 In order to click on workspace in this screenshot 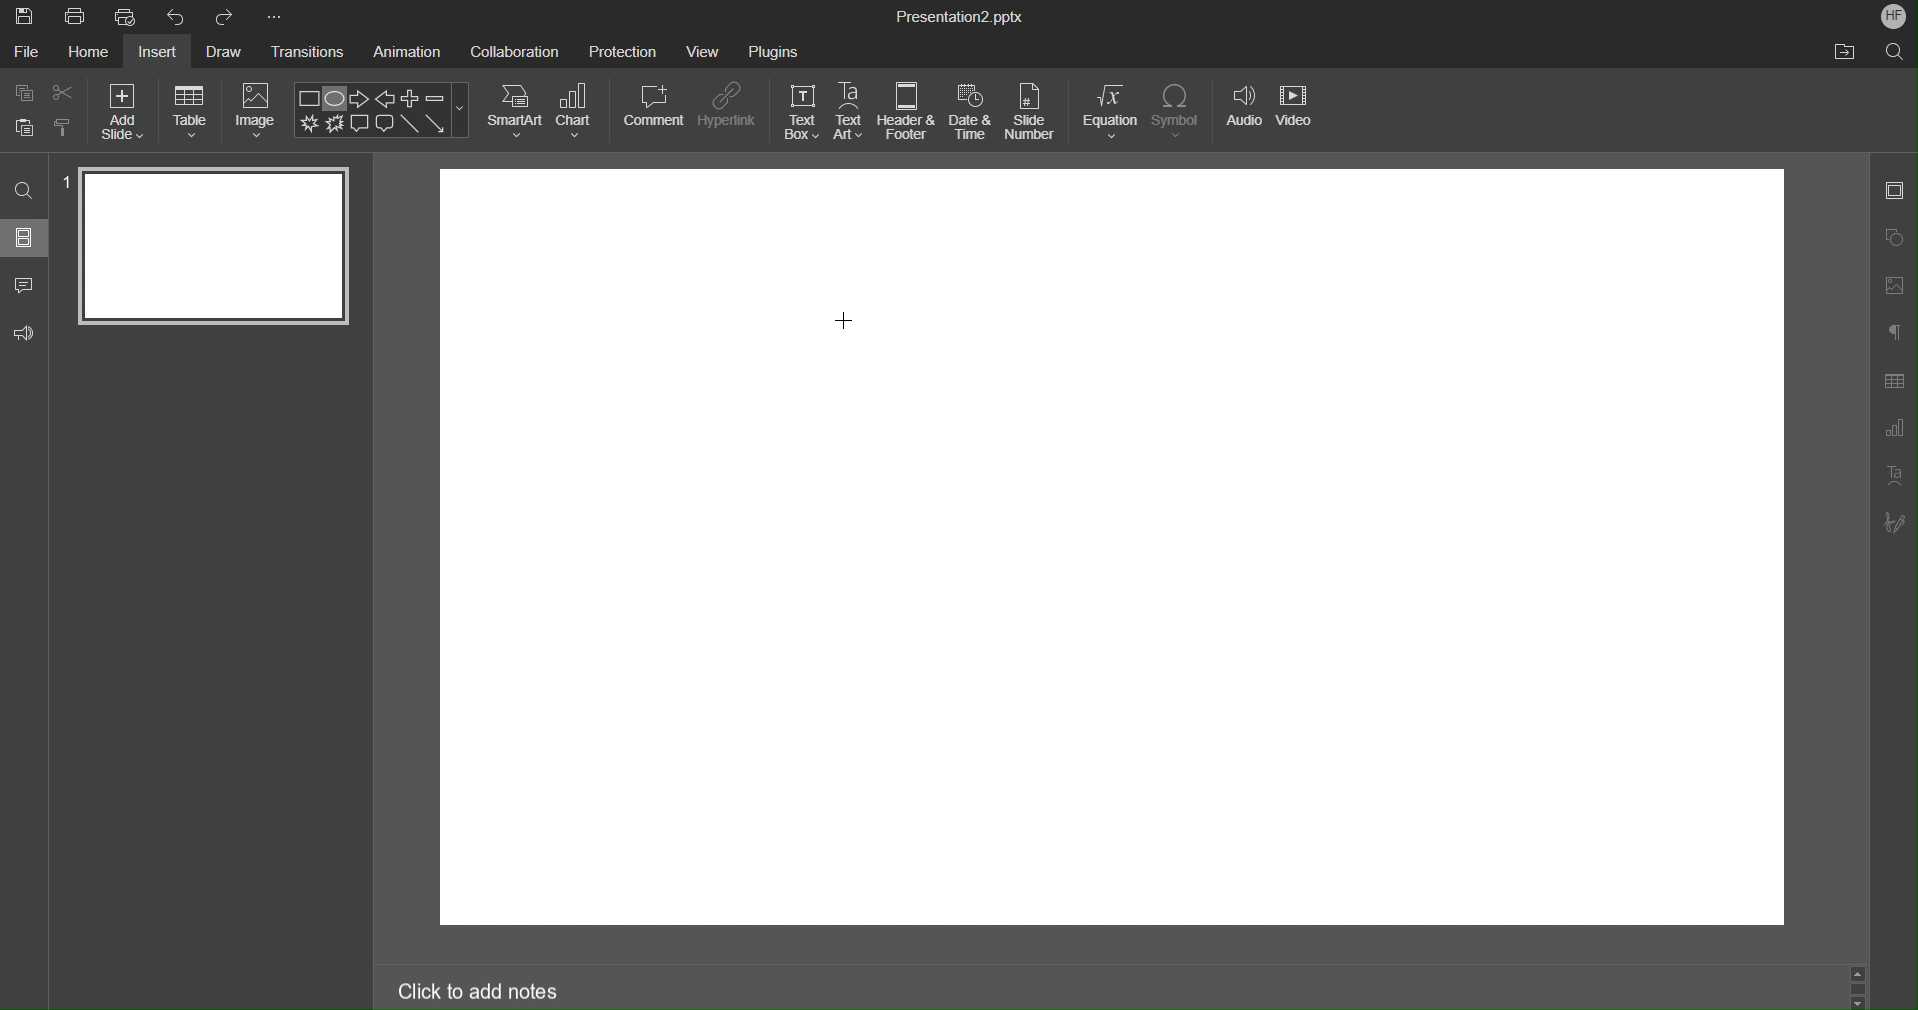, I will do `click(750, 637)`.